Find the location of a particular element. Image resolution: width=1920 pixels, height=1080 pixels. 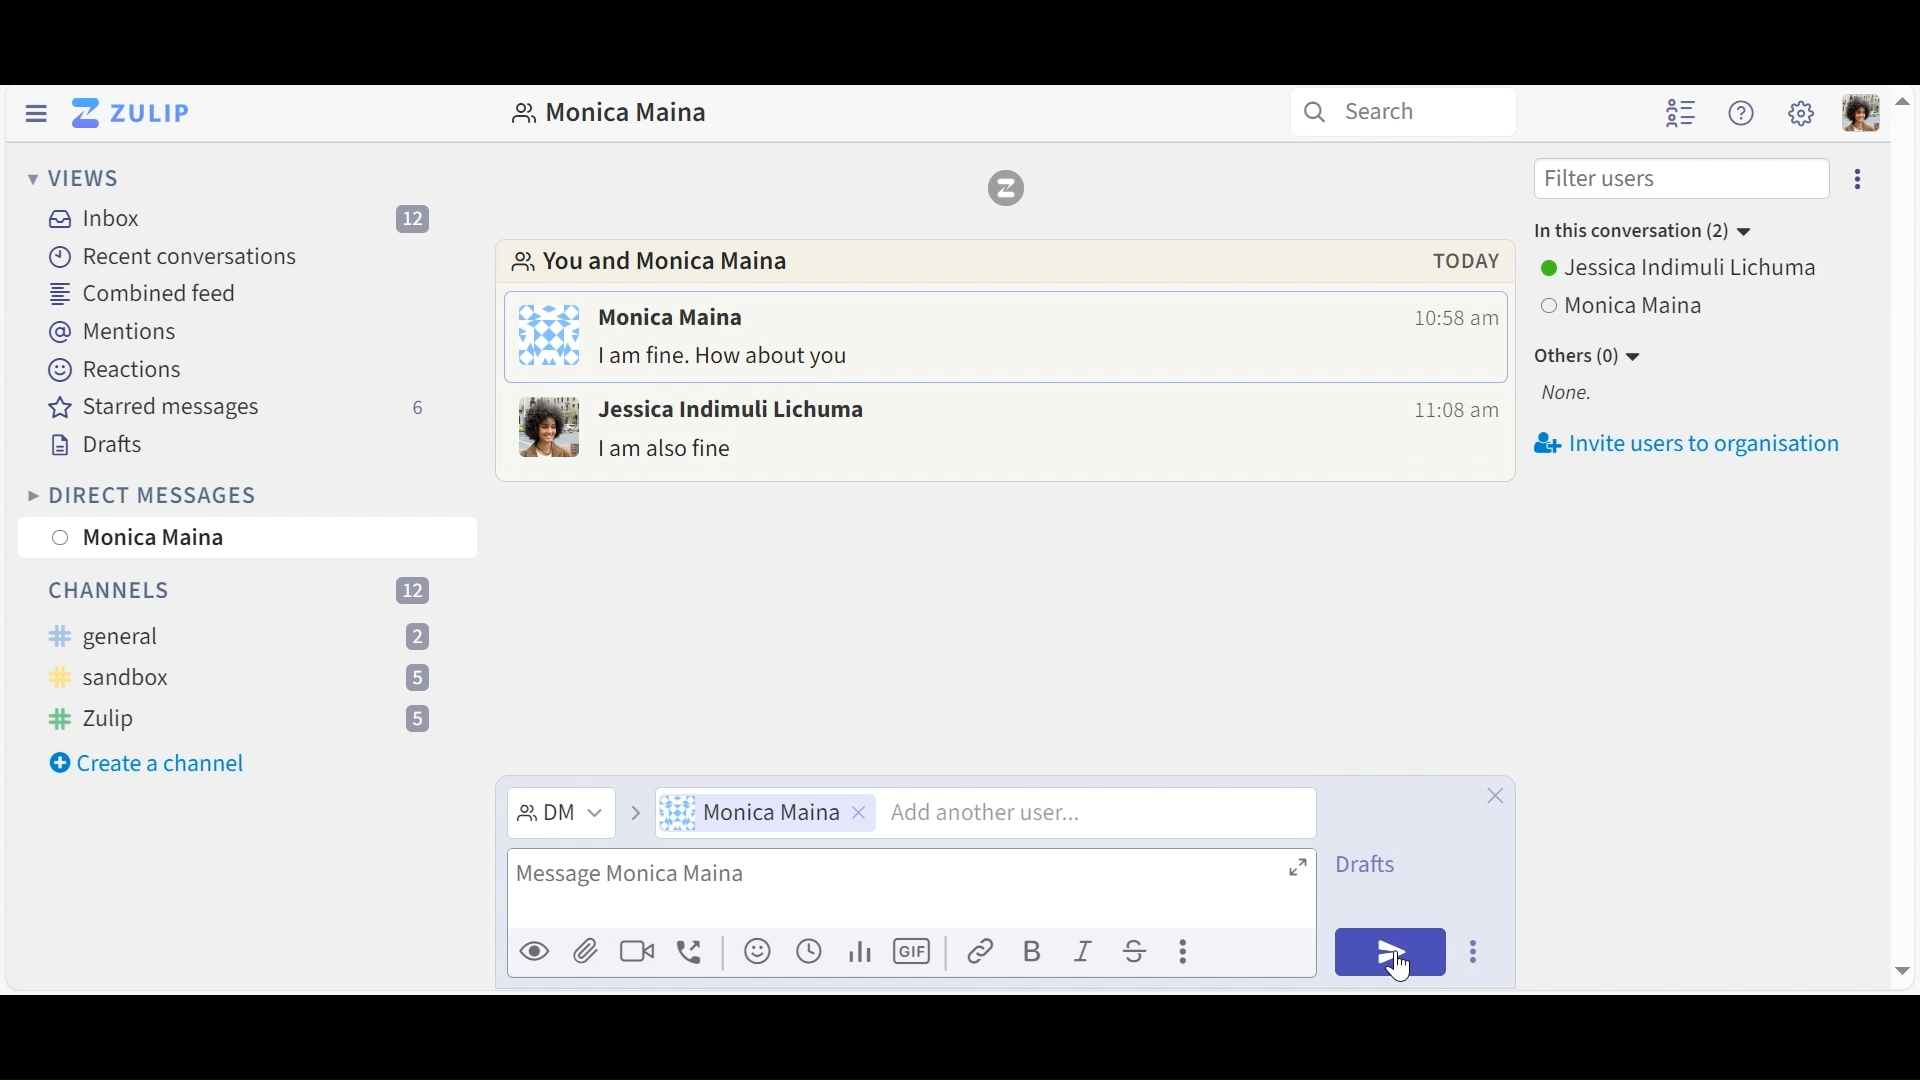

User Options is located at coordinates (1701, 237).